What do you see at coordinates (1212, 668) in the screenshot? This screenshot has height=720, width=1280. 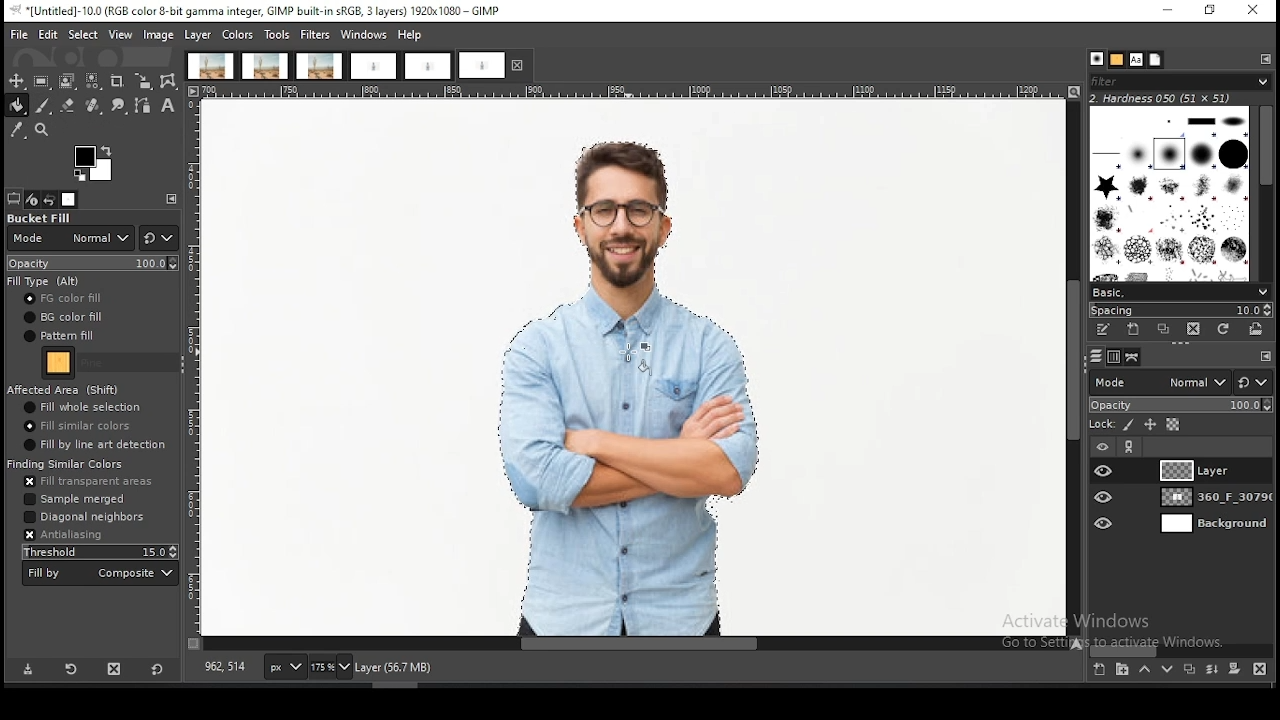 I see `merge layers` at bounding box center [1212, 668].